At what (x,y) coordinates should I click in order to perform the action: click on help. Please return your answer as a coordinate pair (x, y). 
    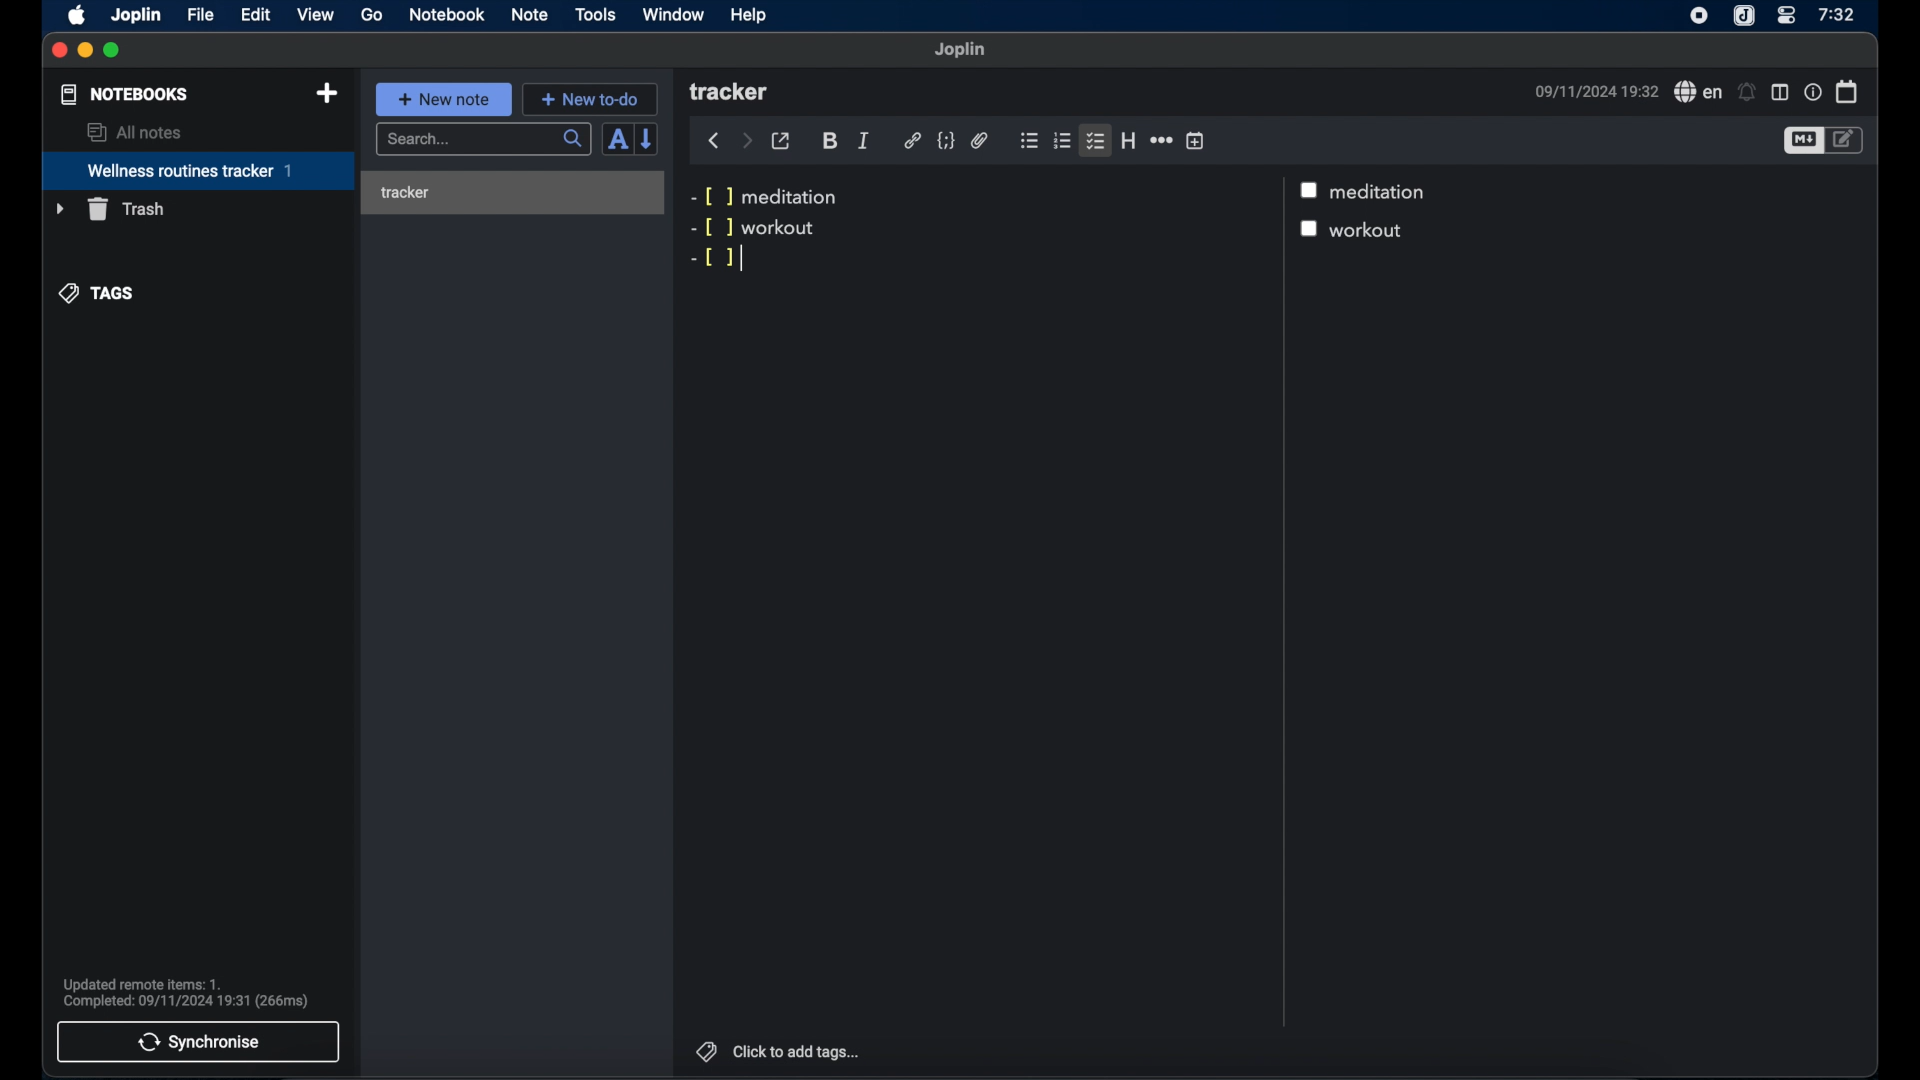
    Looking at the image, I should click on (750, 15).